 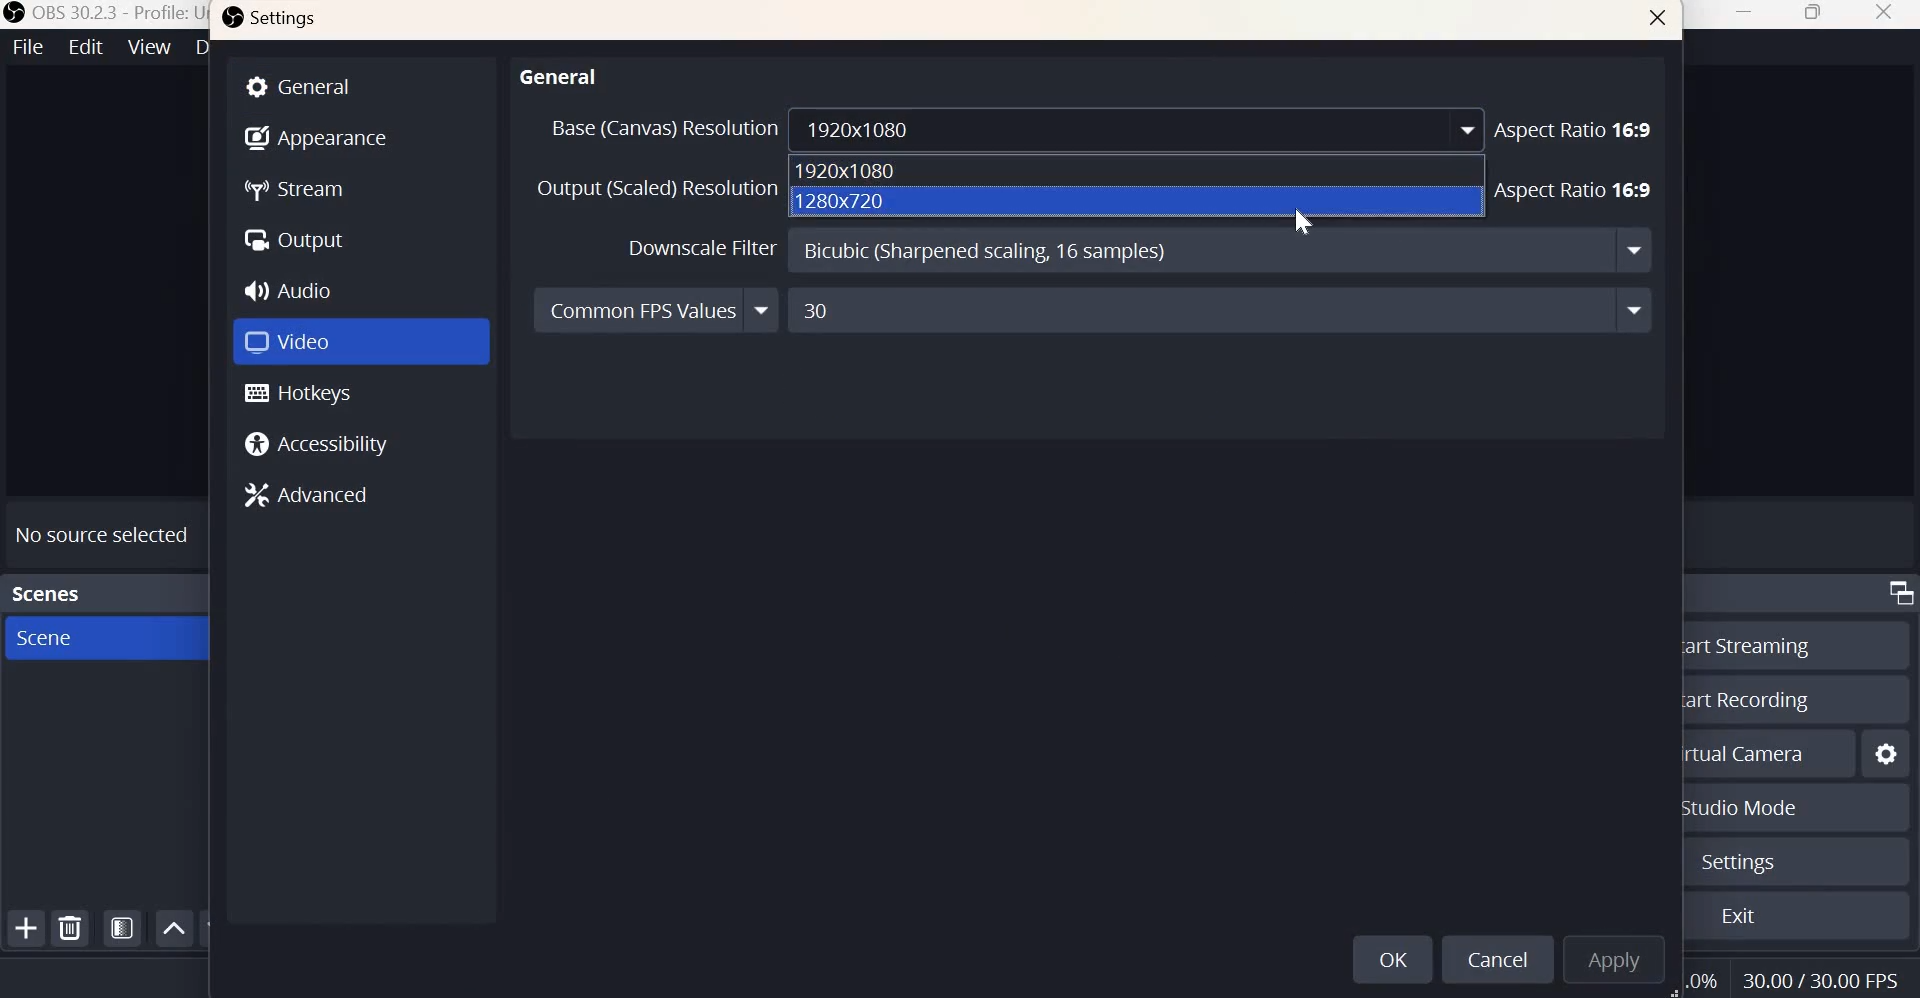 What do you see at coordinates (294, 287) in the screenshot?
I see `Audio` at bounding box center [294, 287].